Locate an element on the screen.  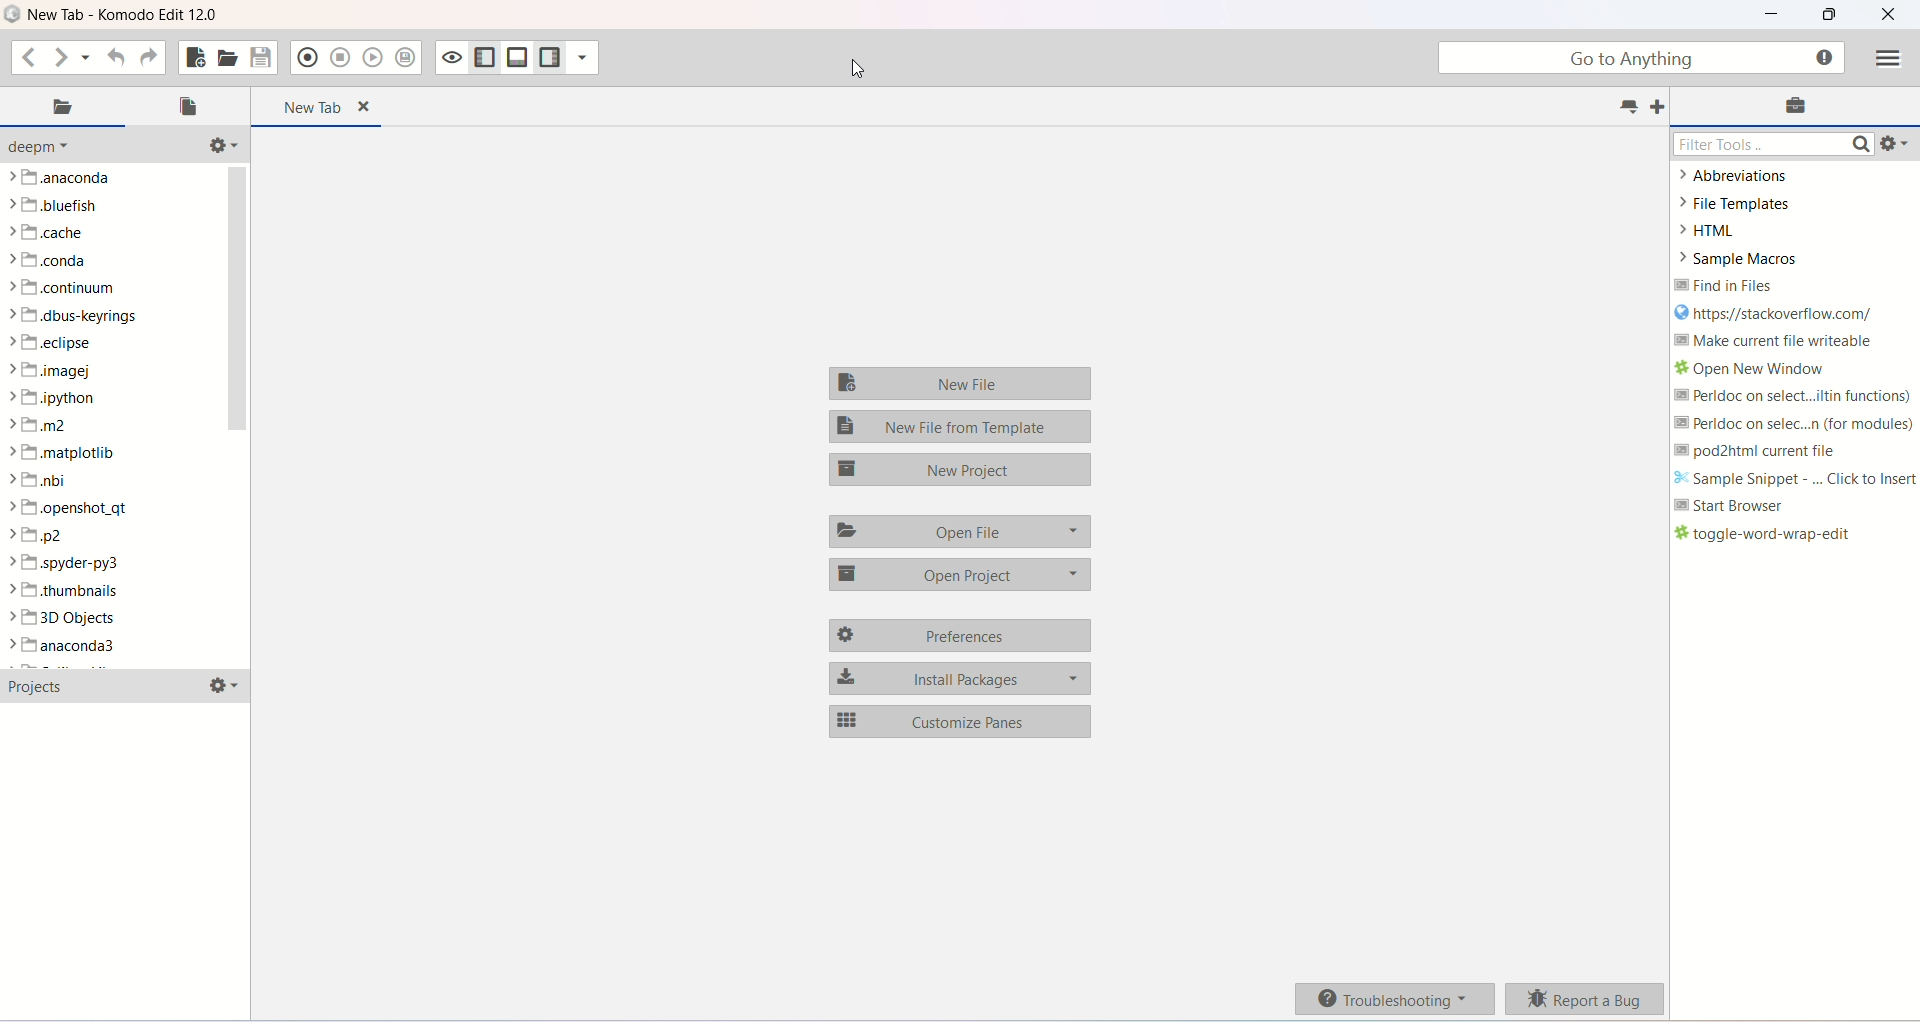
conda is located at coordinates (47, 260).